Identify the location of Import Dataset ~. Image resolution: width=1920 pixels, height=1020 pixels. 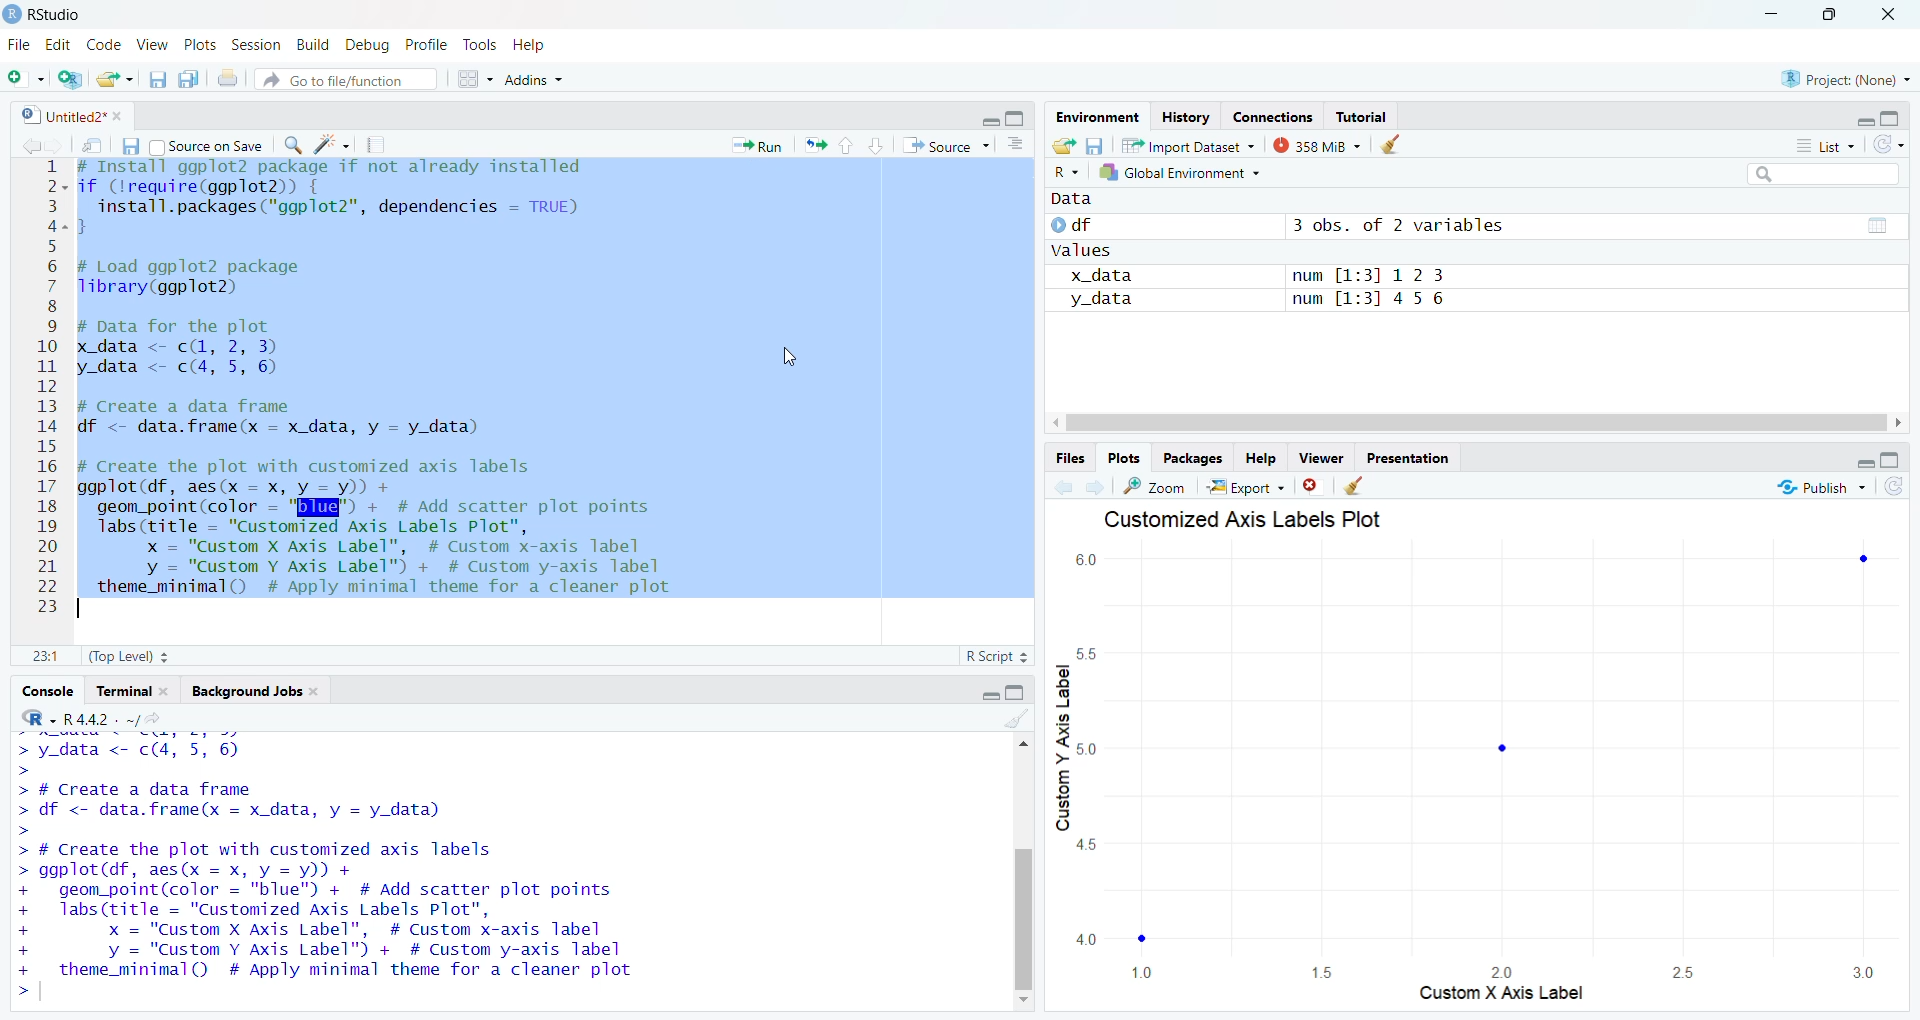
(1190, 149).